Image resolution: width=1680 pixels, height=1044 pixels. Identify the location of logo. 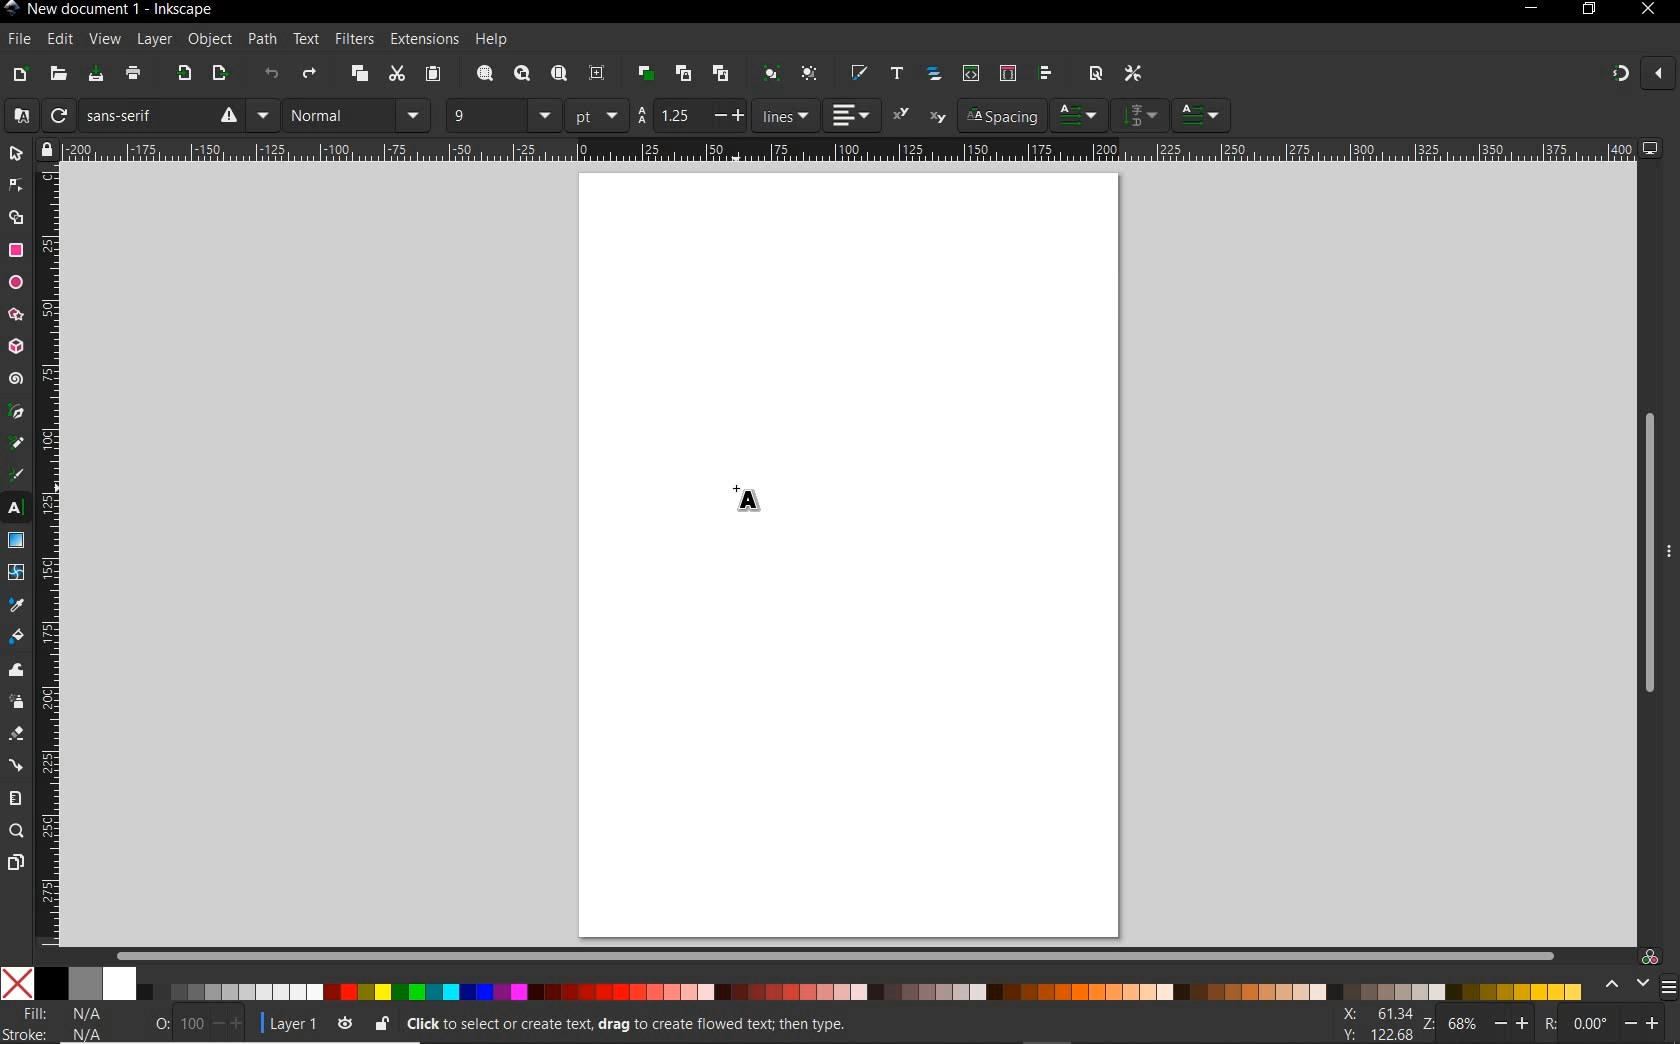
(11, 9).